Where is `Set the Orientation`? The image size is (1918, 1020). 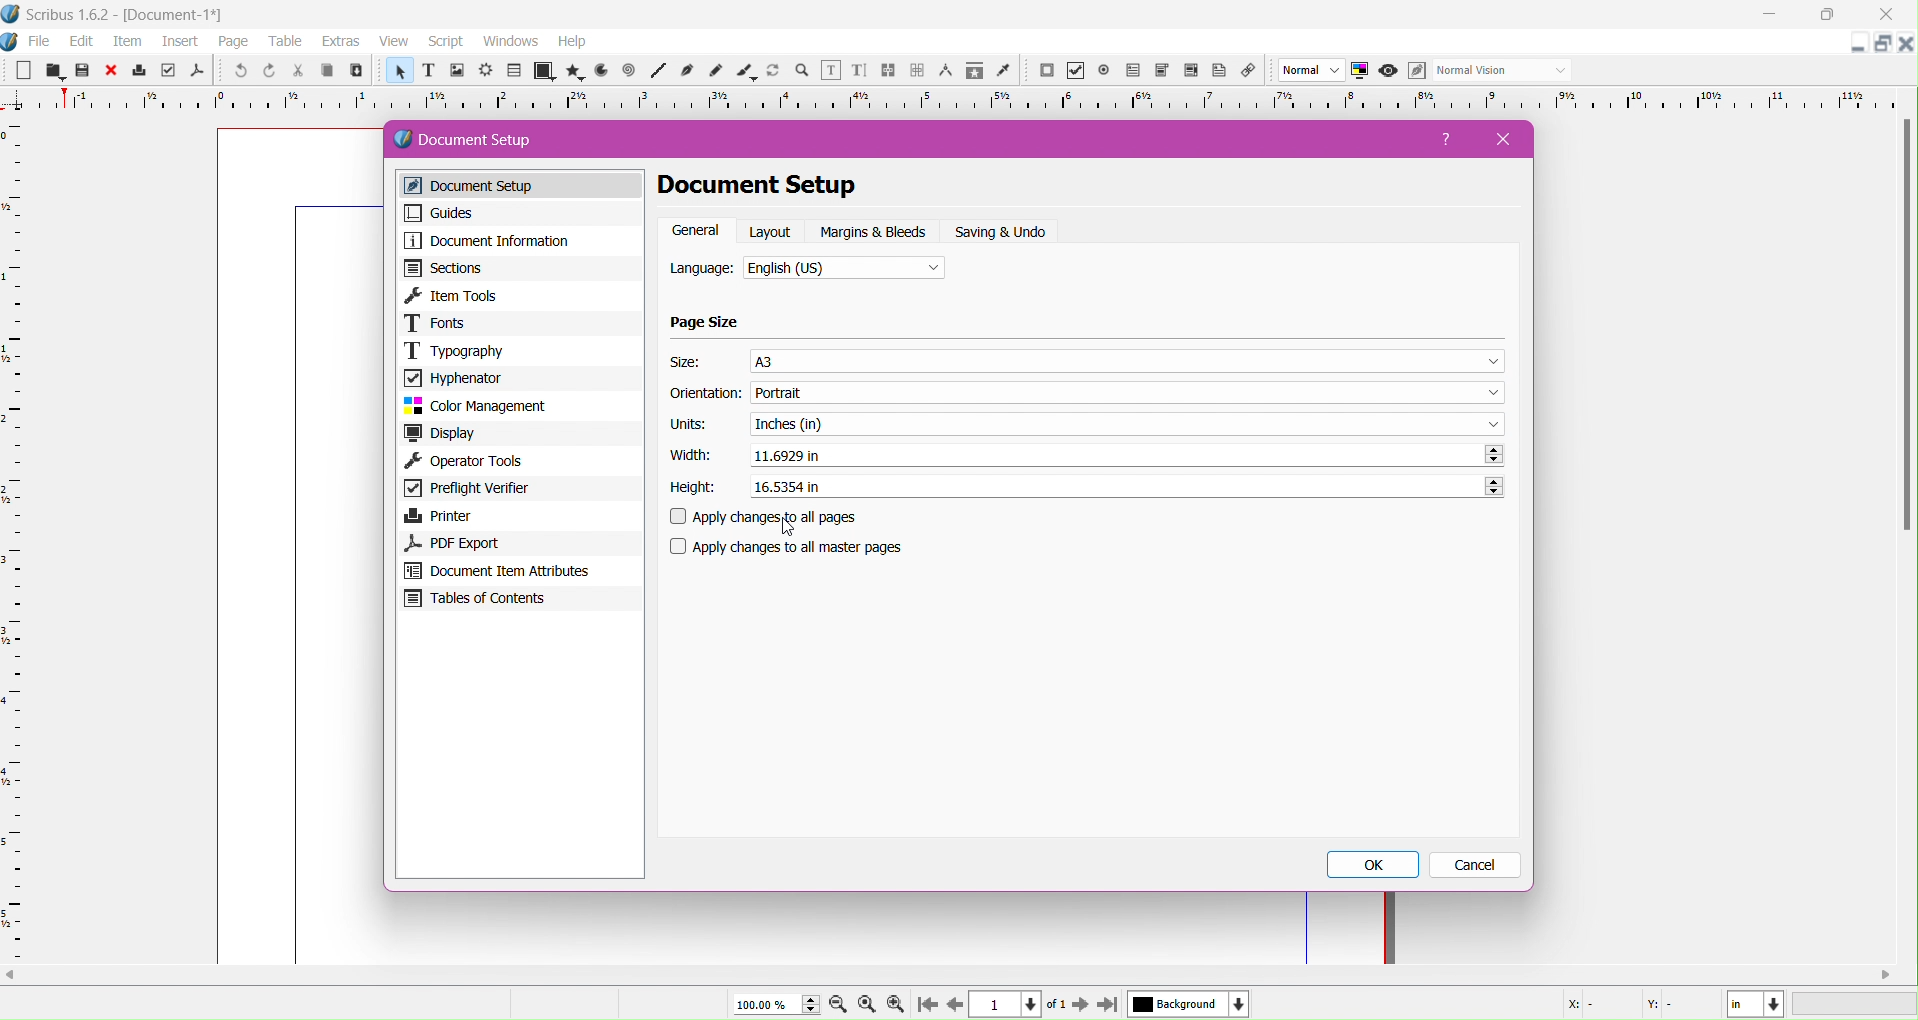
Set the Orientation is located at coordinates (1131, 393).